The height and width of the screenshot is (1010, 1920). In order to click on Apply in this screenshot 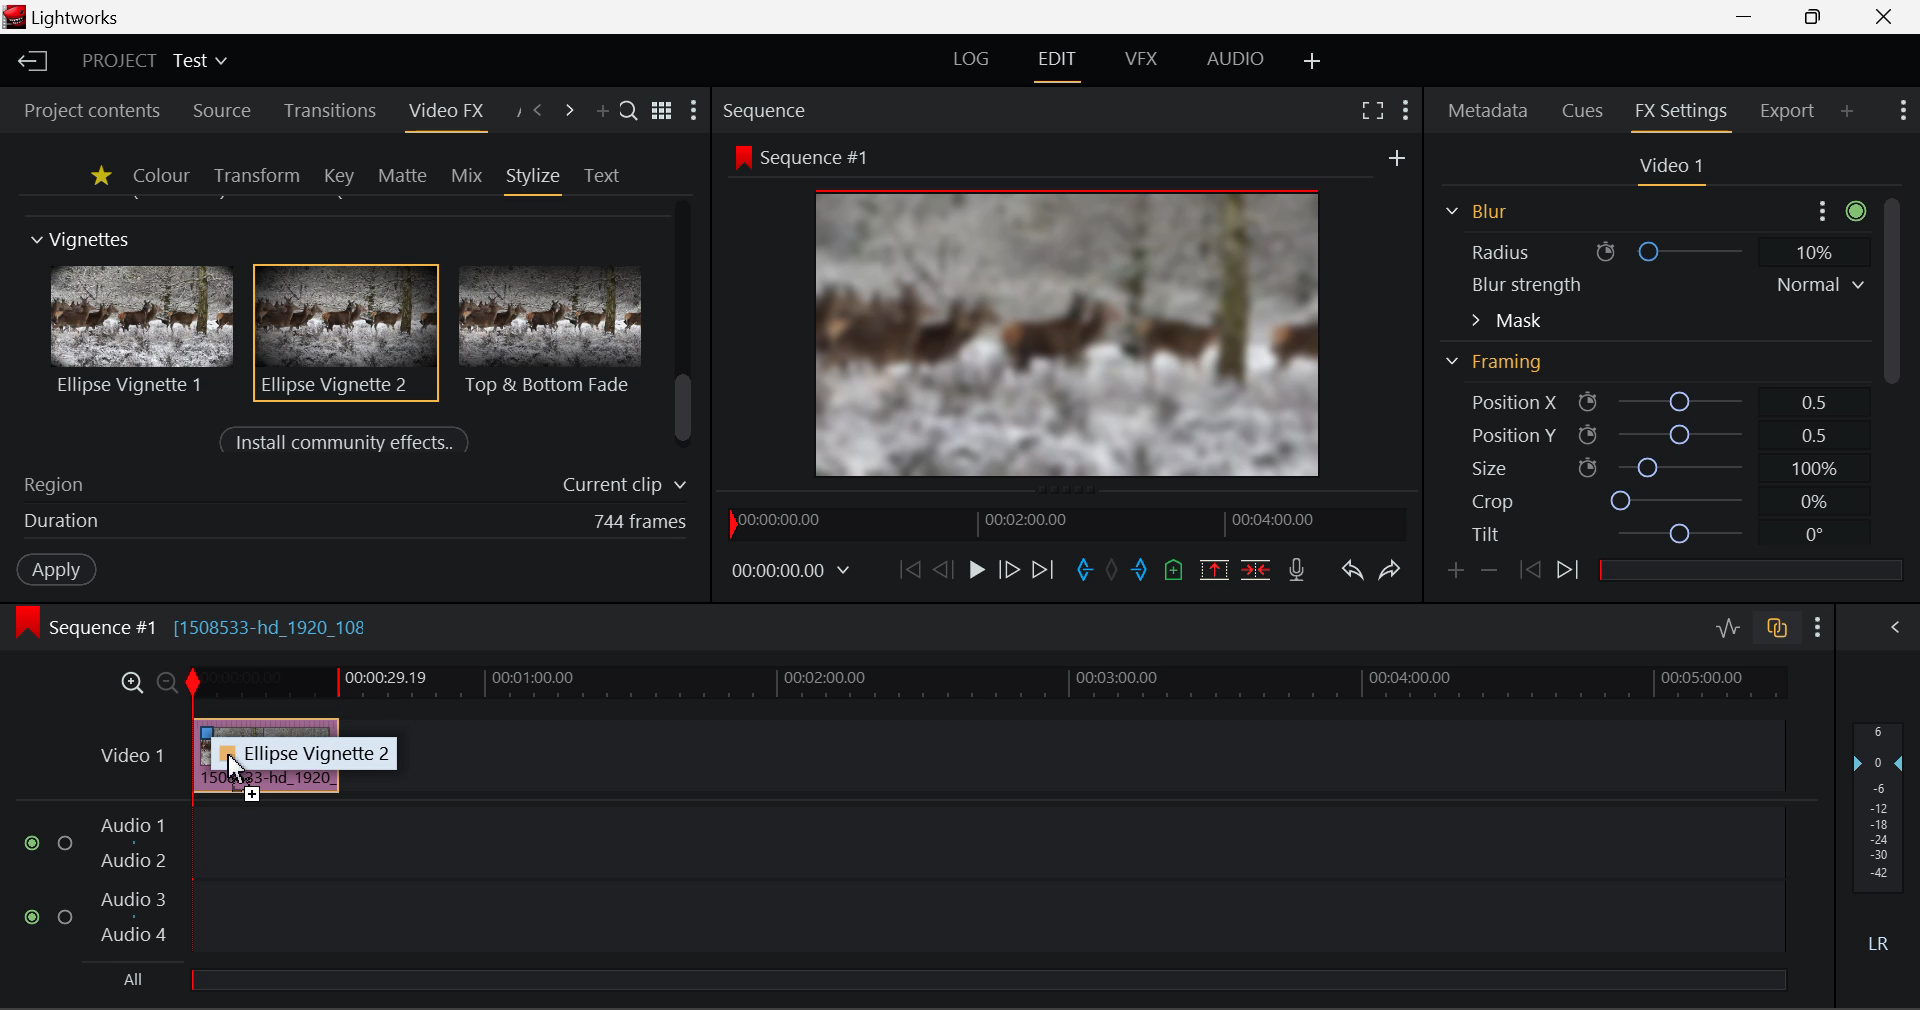, I will do `click(56, 572)`.